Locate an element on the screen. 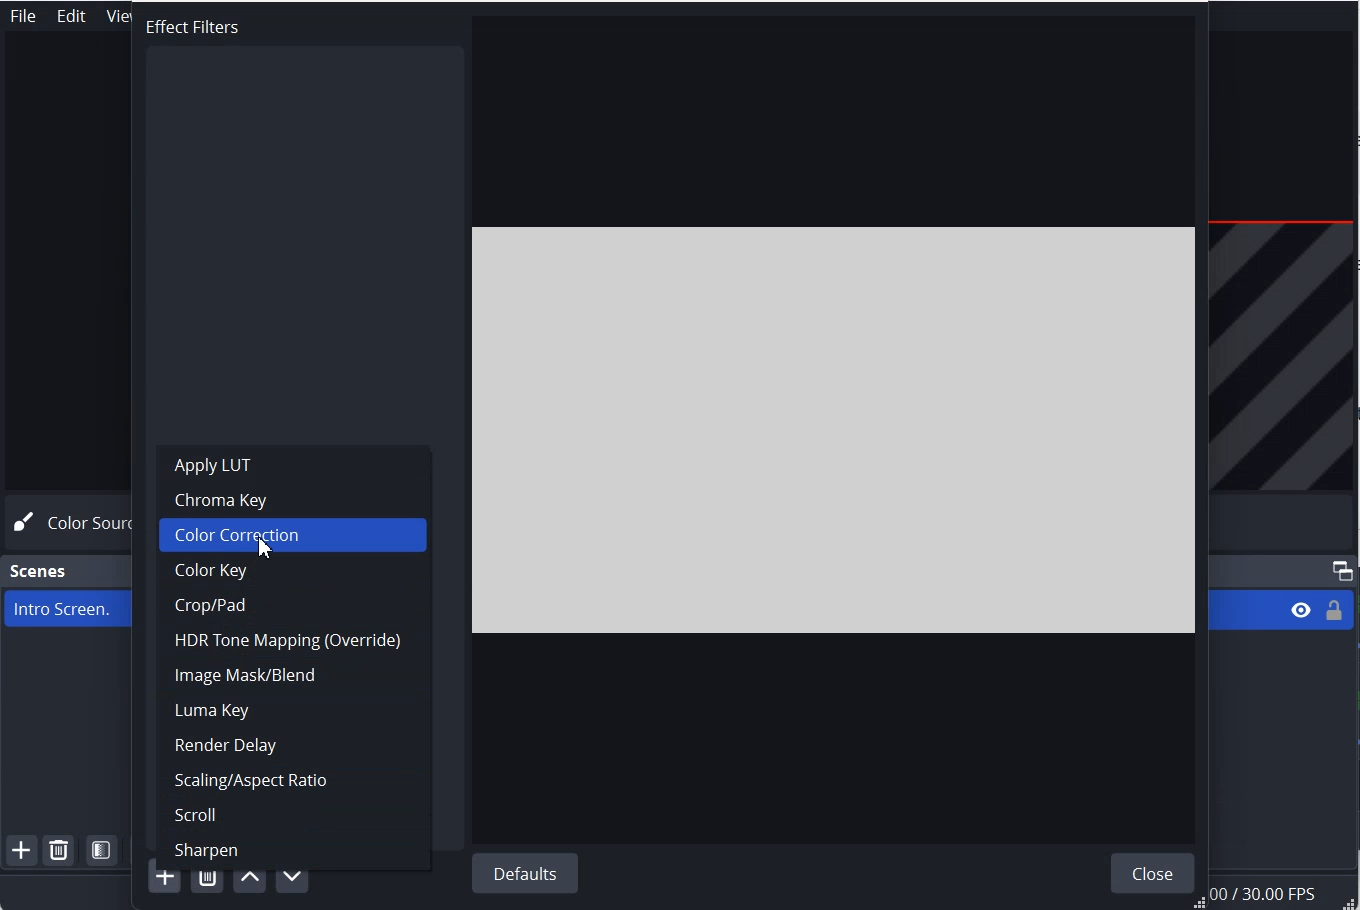 The height and width of the screenshot is (910, 1360). Edit is located at coordinates (72, 16).